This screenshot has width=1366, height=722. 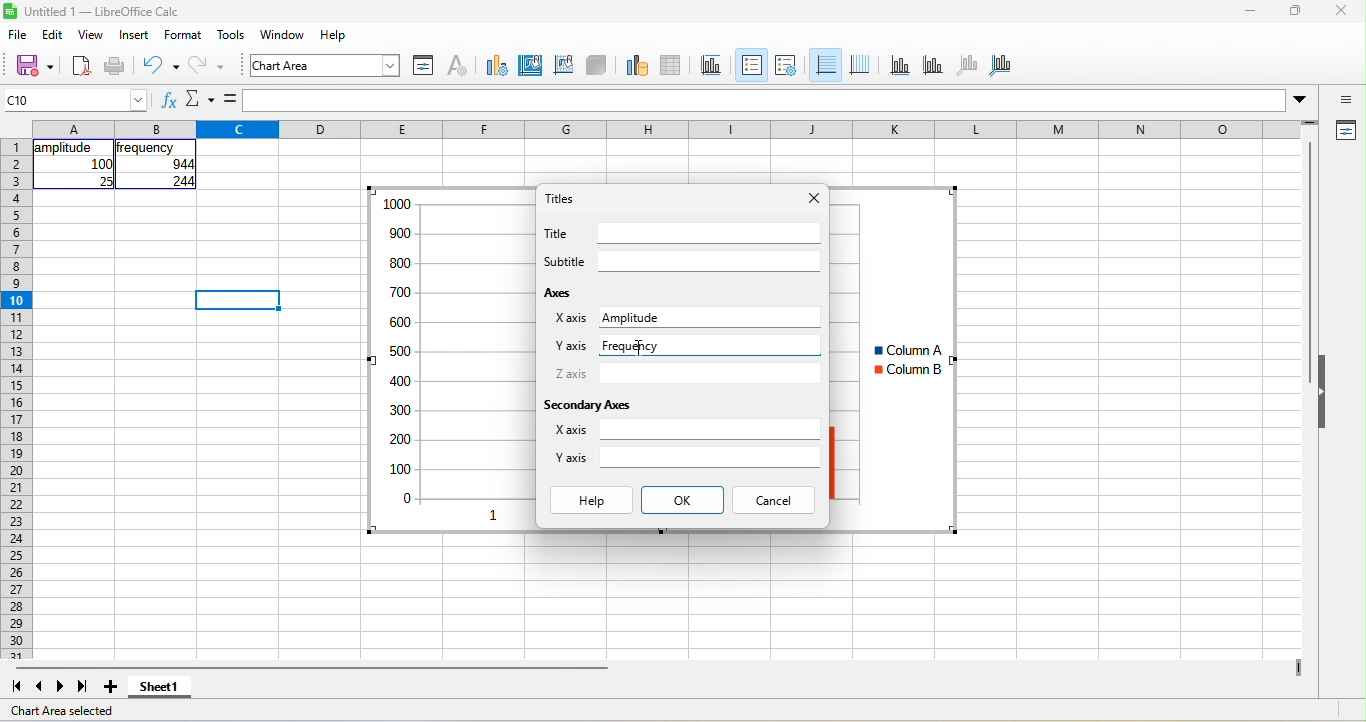 What do you see at coordinates (10, 11) in the screenshot?
I see `Software logo` at bounding box center [10, 11].